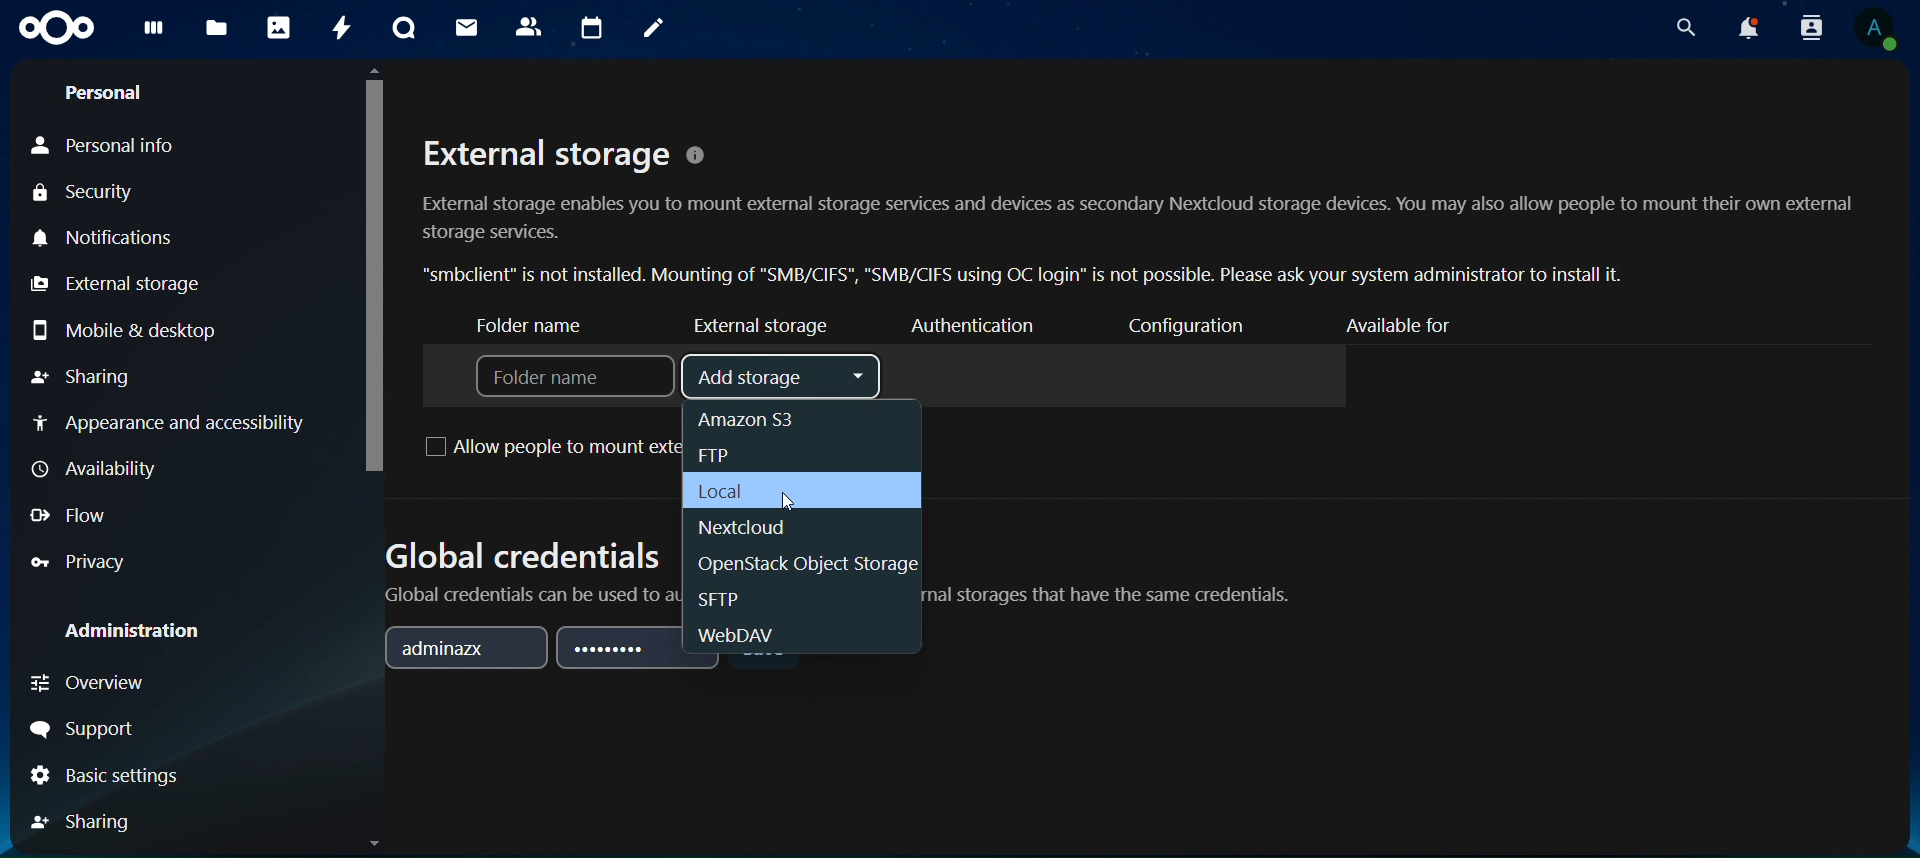 This screenshot has width=1920, height=858. I want to click on flow, so click(73, 517).